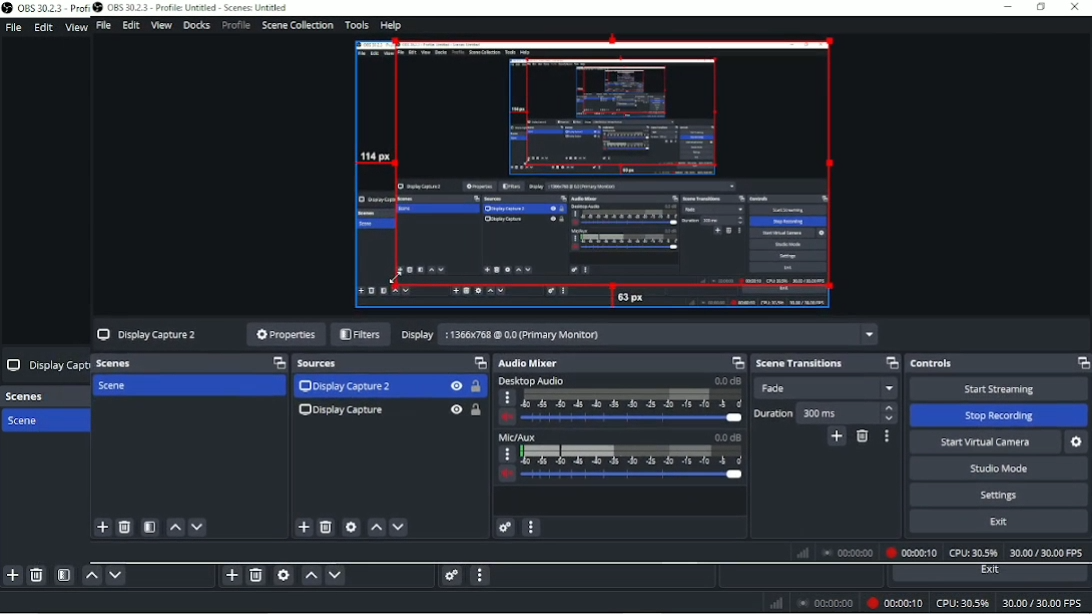 This screenshot has width=1092, height=614. I want to click on Settings., so click(998, 494).